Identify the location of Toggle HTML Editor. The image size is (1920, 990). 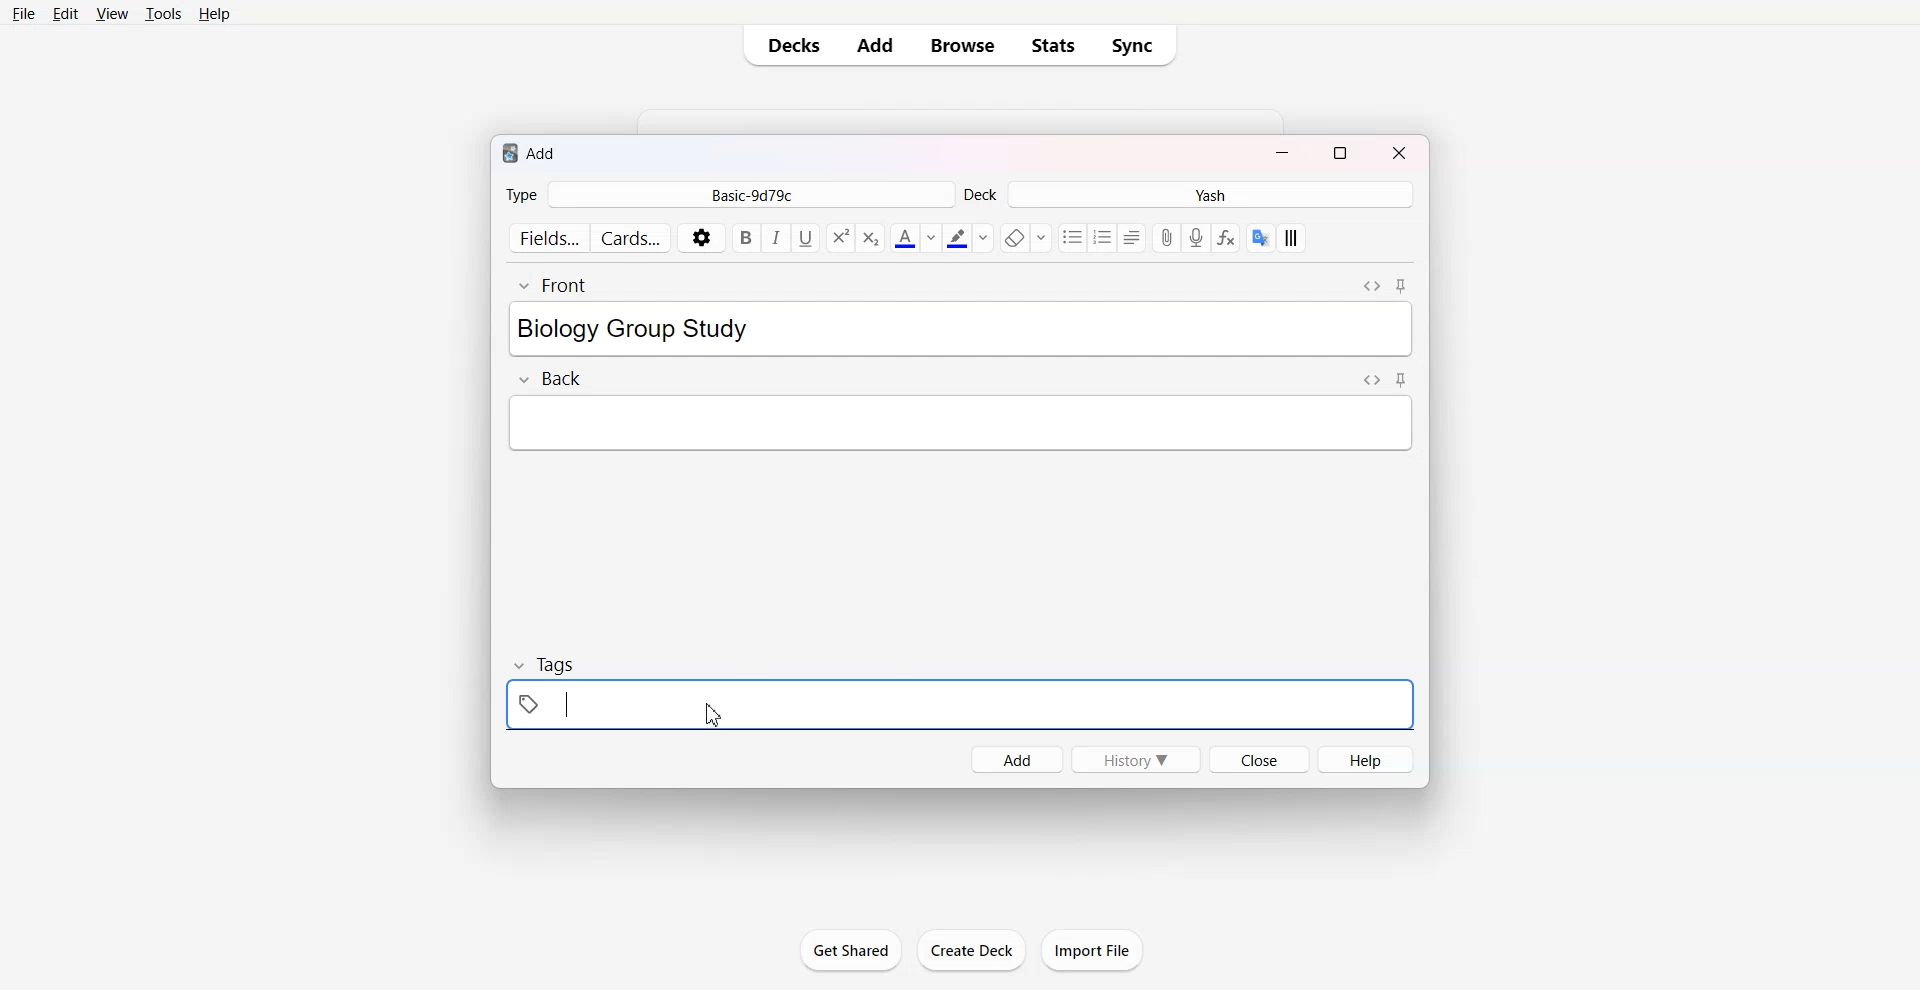
(1372, 286).